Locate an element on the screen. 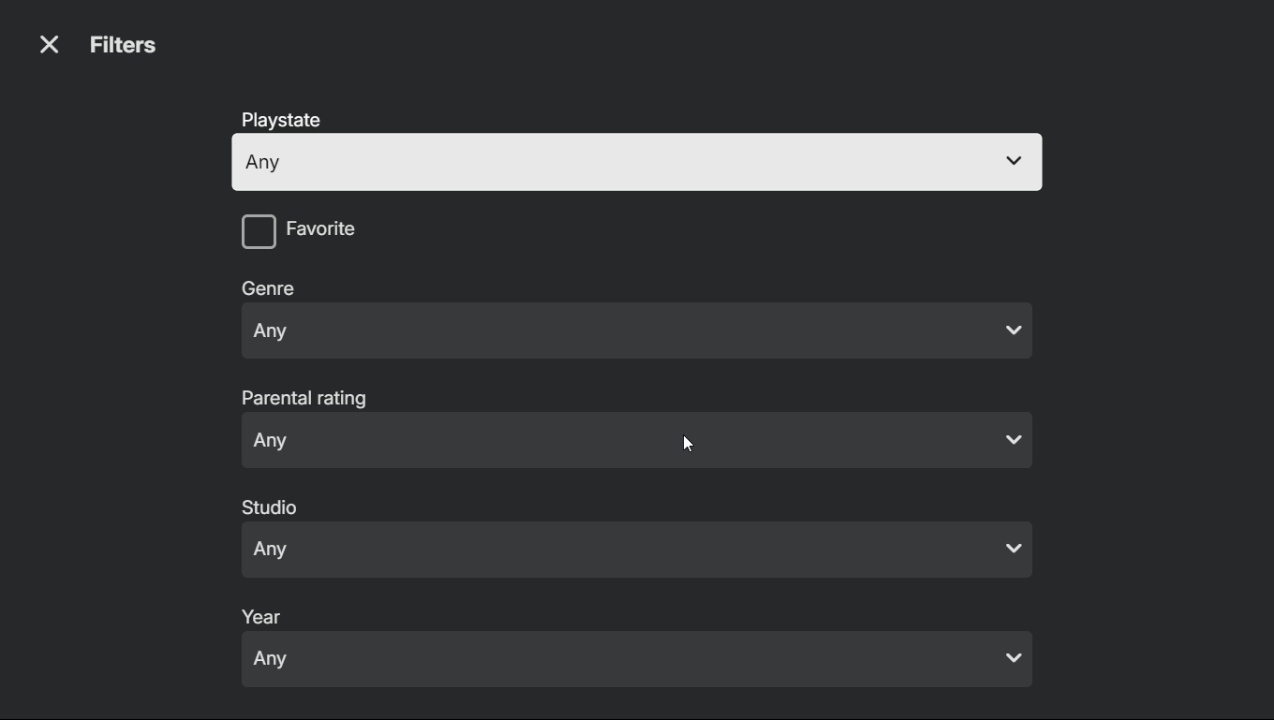  mouse pointer is located at coordinates (689, 443).